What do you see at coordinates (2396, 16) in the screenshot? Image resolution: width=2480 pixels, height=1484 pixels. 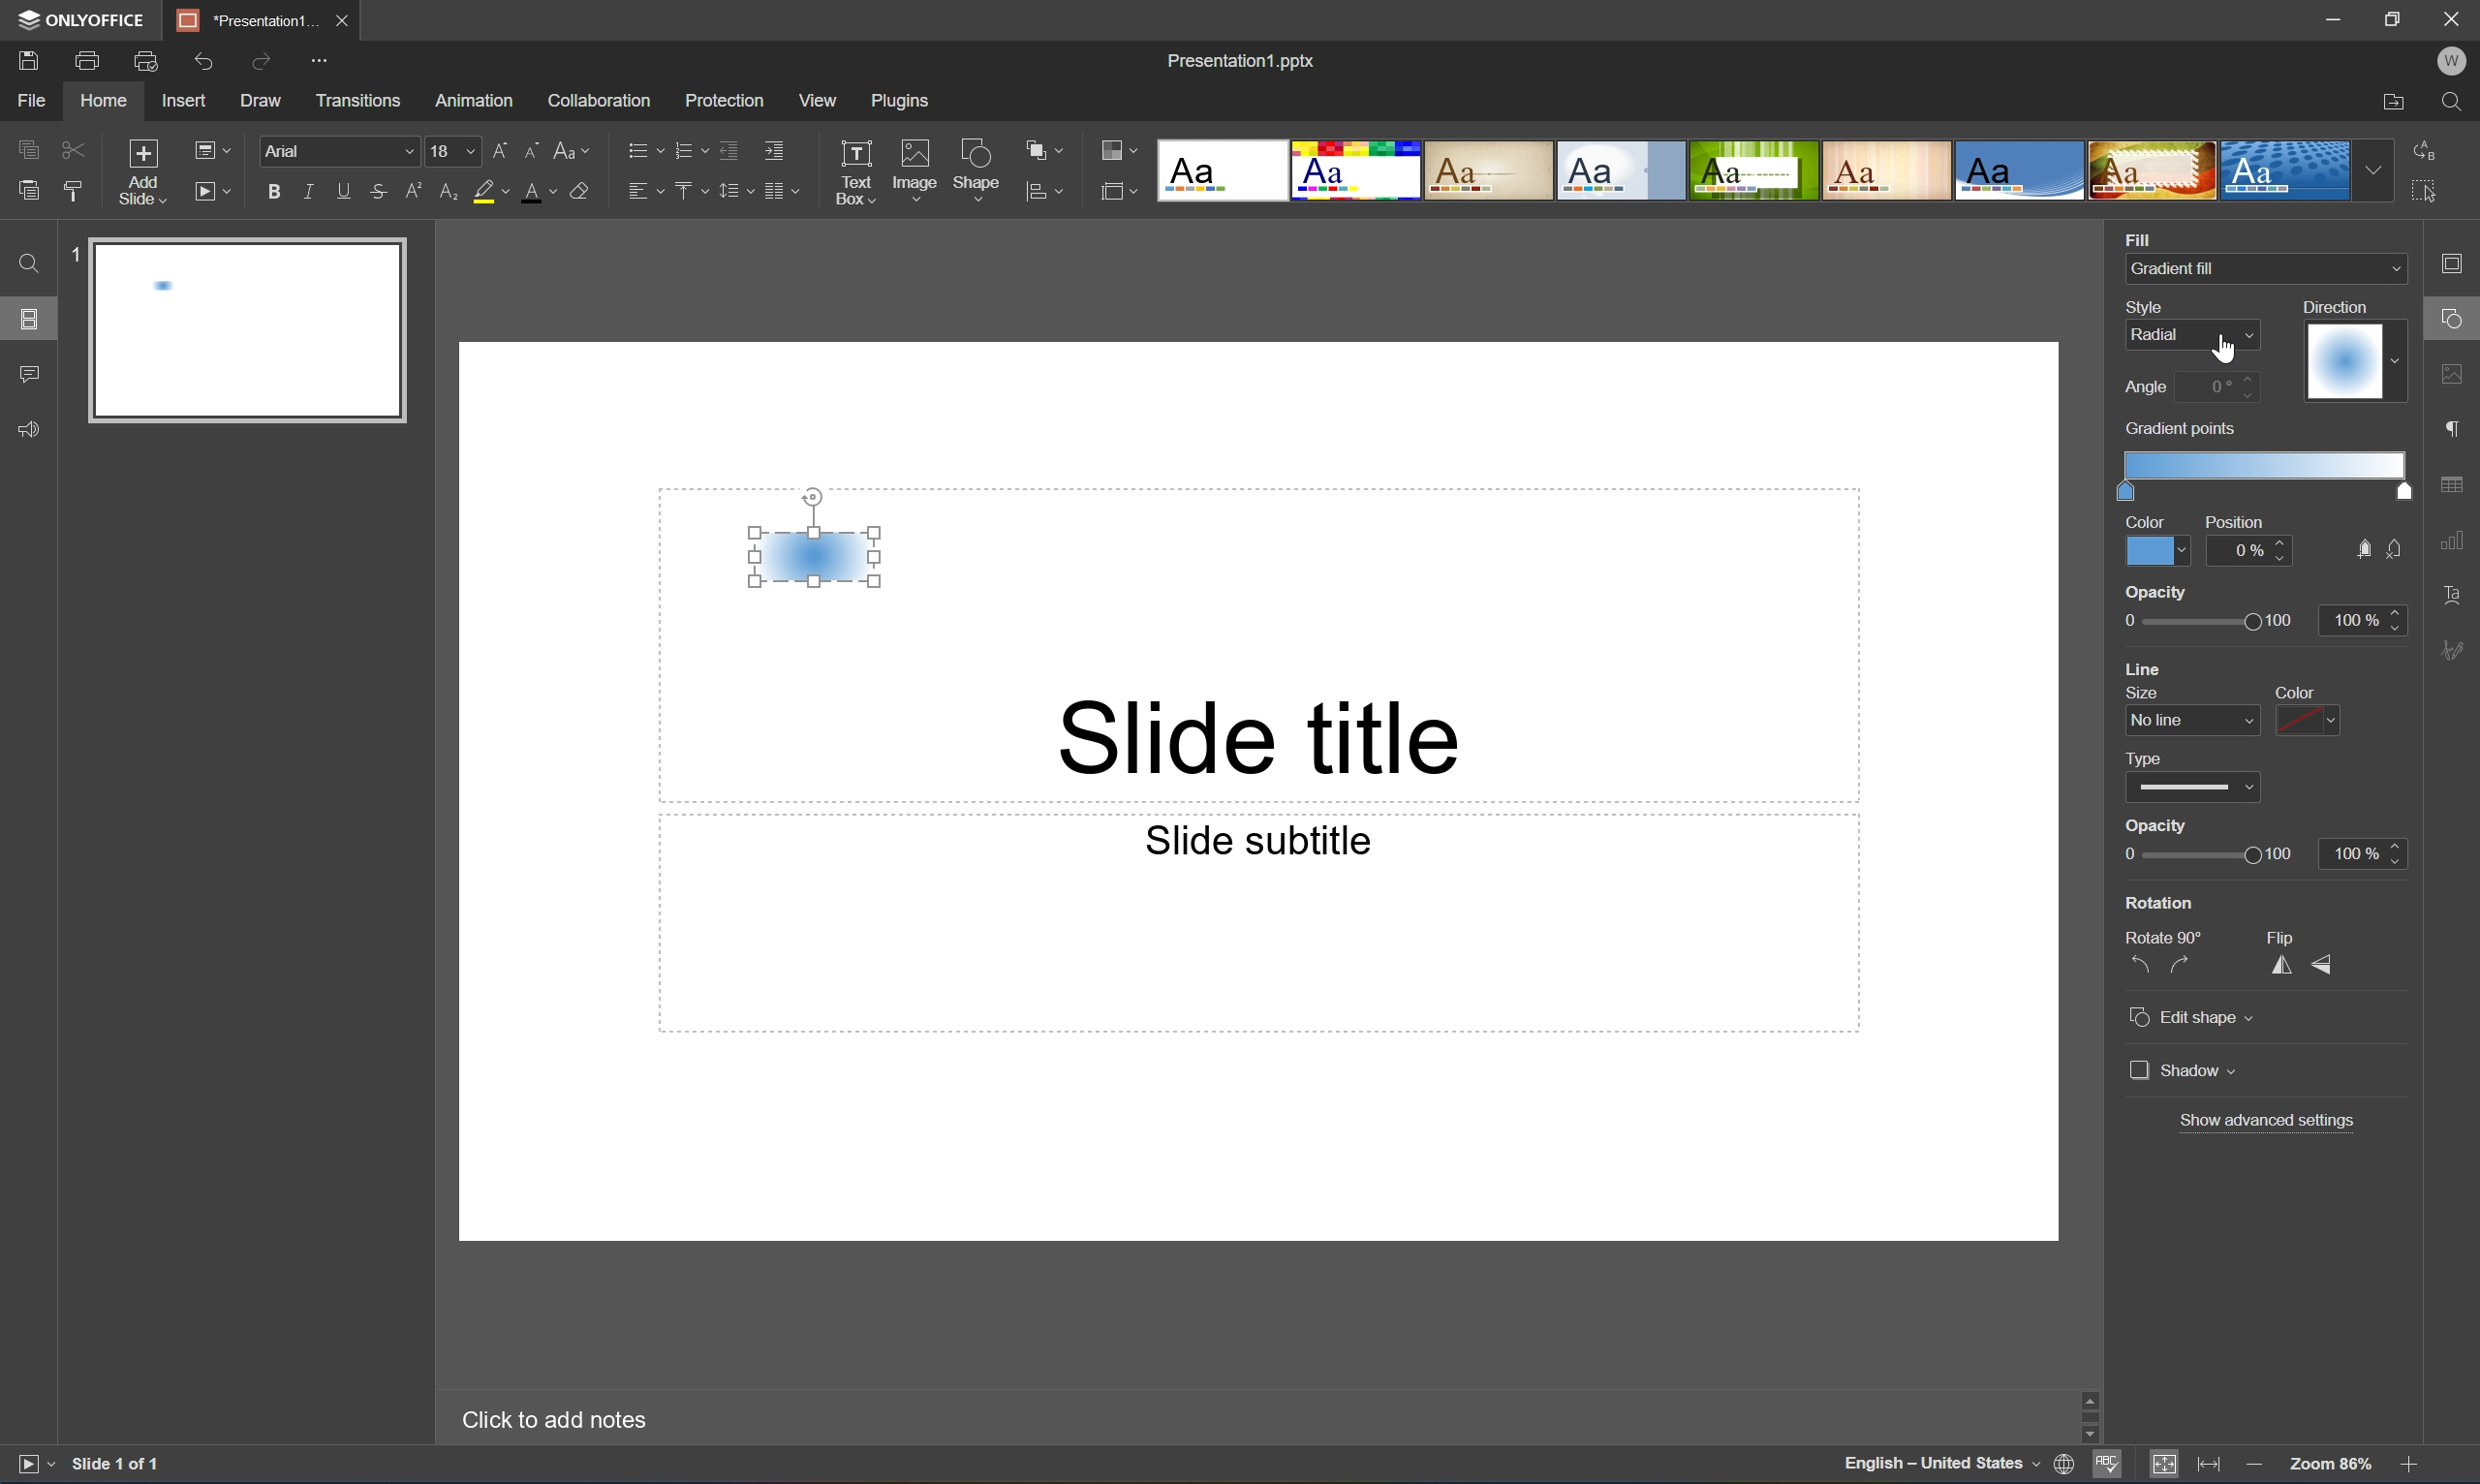 I see `Restore Down` at bounding box center [2396, 16].